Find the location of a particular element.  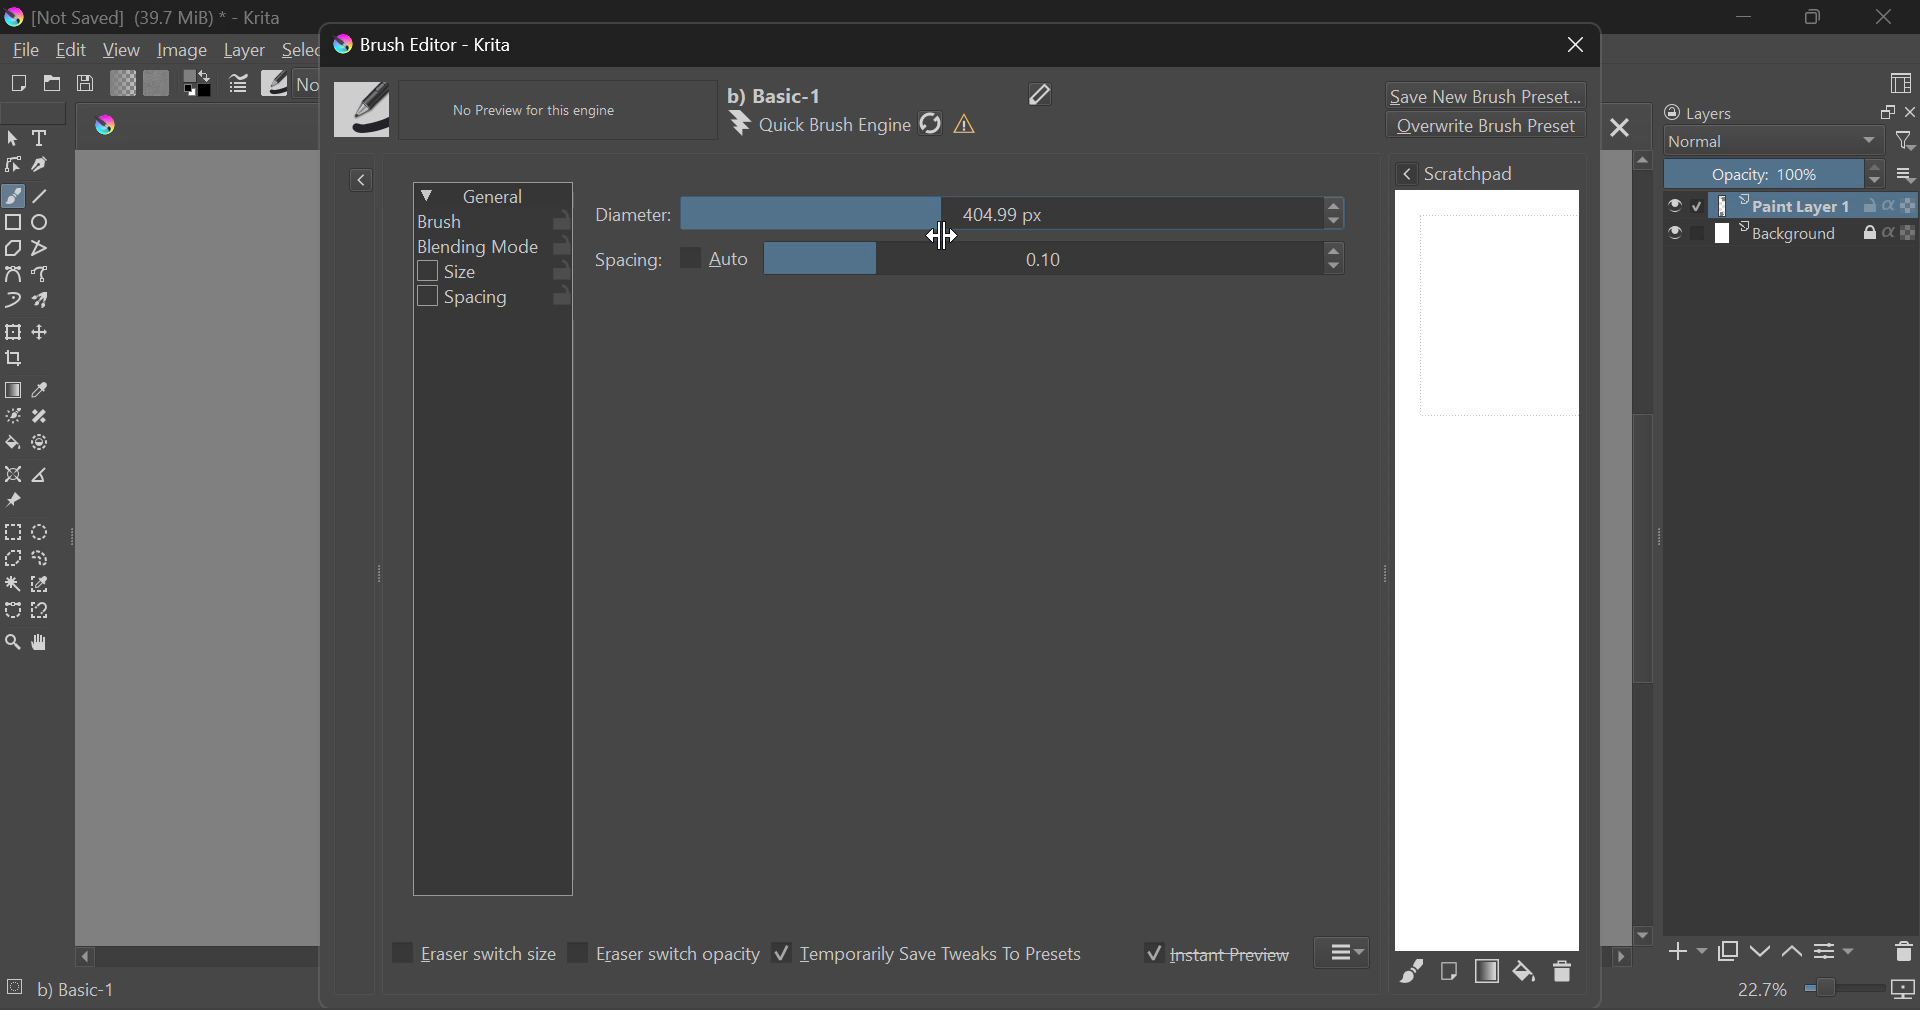

Spacing is located at coordinates (494, 299).